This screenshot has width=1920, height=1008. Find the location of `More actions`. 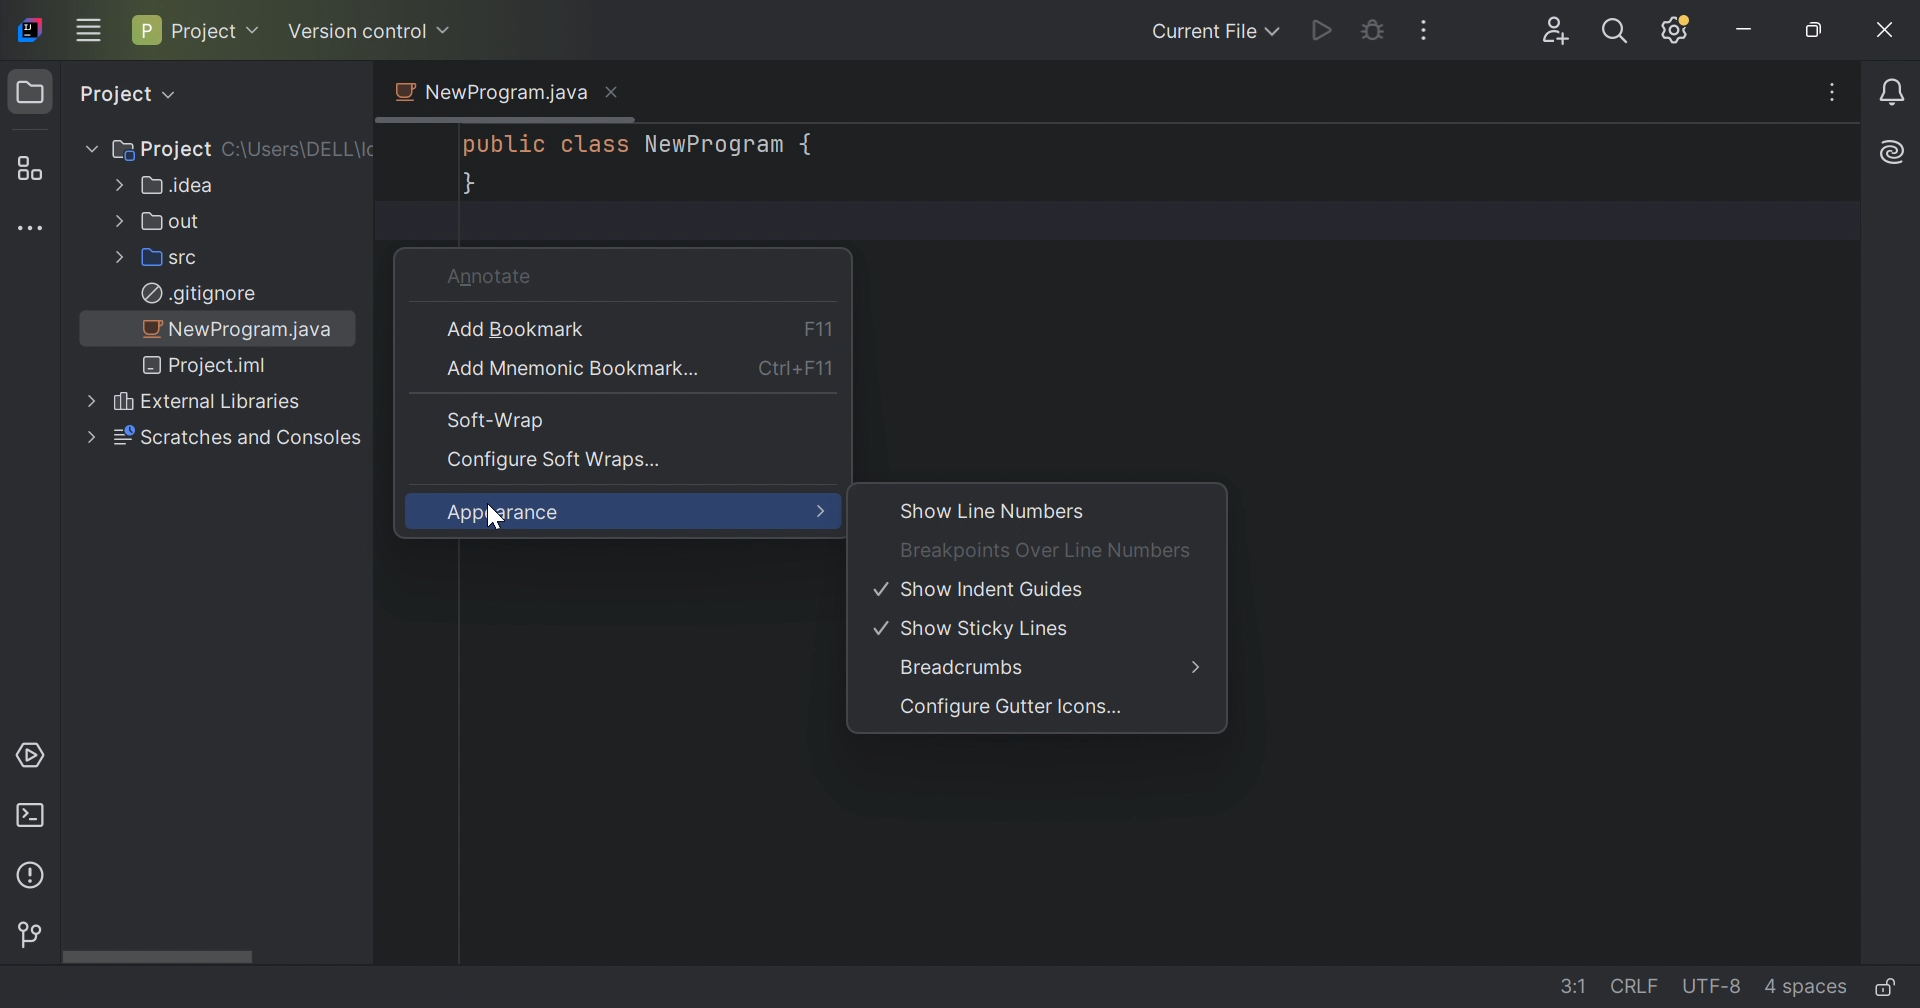

More actions is located at coordinates (1426, 32).